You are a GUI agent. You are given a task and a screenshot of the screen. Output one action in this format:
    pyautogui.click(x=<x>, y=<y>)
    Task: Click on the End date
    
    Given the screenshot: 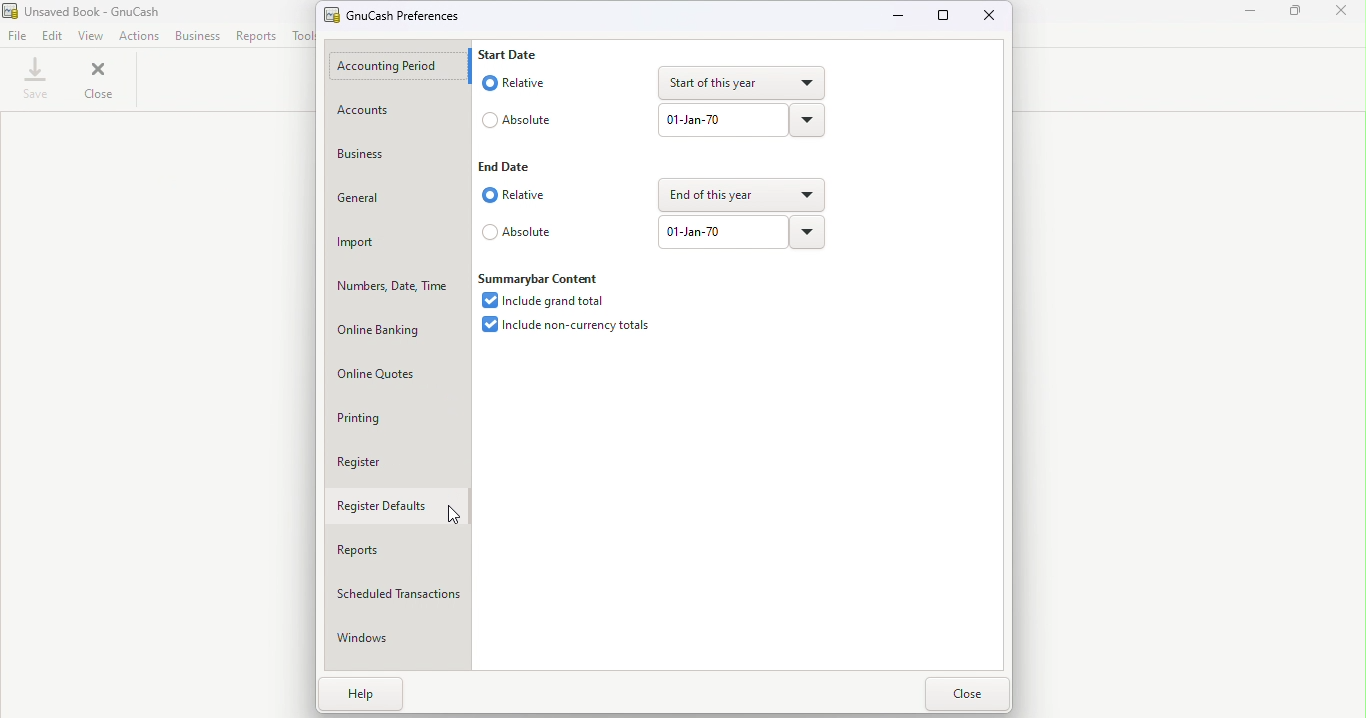 What is the action you would take?
    pyautogui.click(x=518, y=166)
    